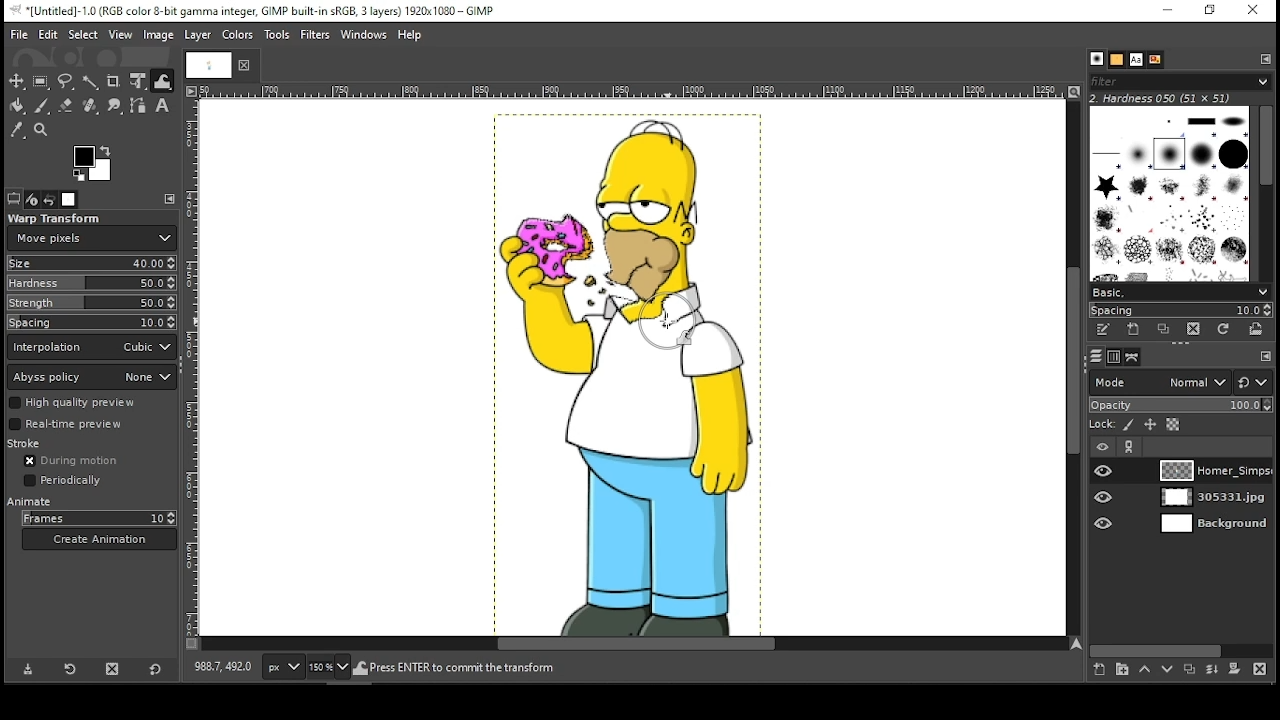  Describe the element at coordinates (98, 518) in the screenshot. I see `frames` at that location.